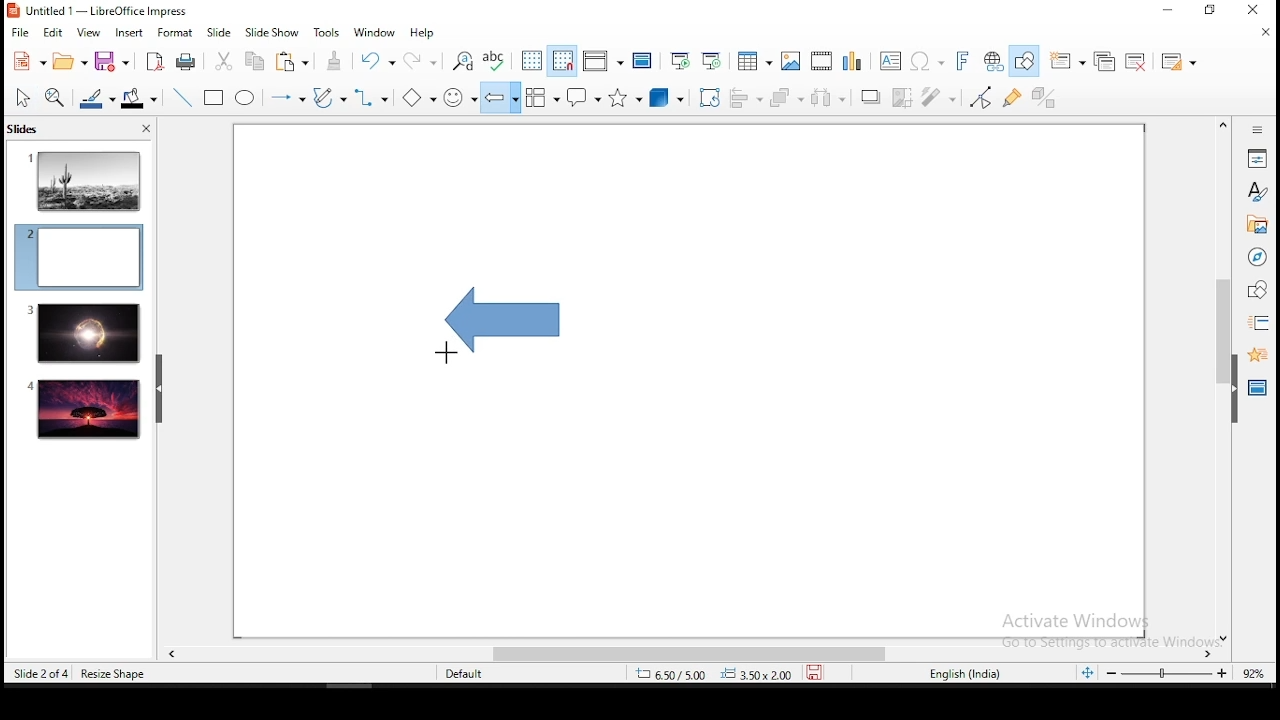 The width and height of the screenshot is (1280, 720). What do you see at coordinates (1258, 324) in the screenshot?
I see `slide transition` at bounding box center [1258, 324].